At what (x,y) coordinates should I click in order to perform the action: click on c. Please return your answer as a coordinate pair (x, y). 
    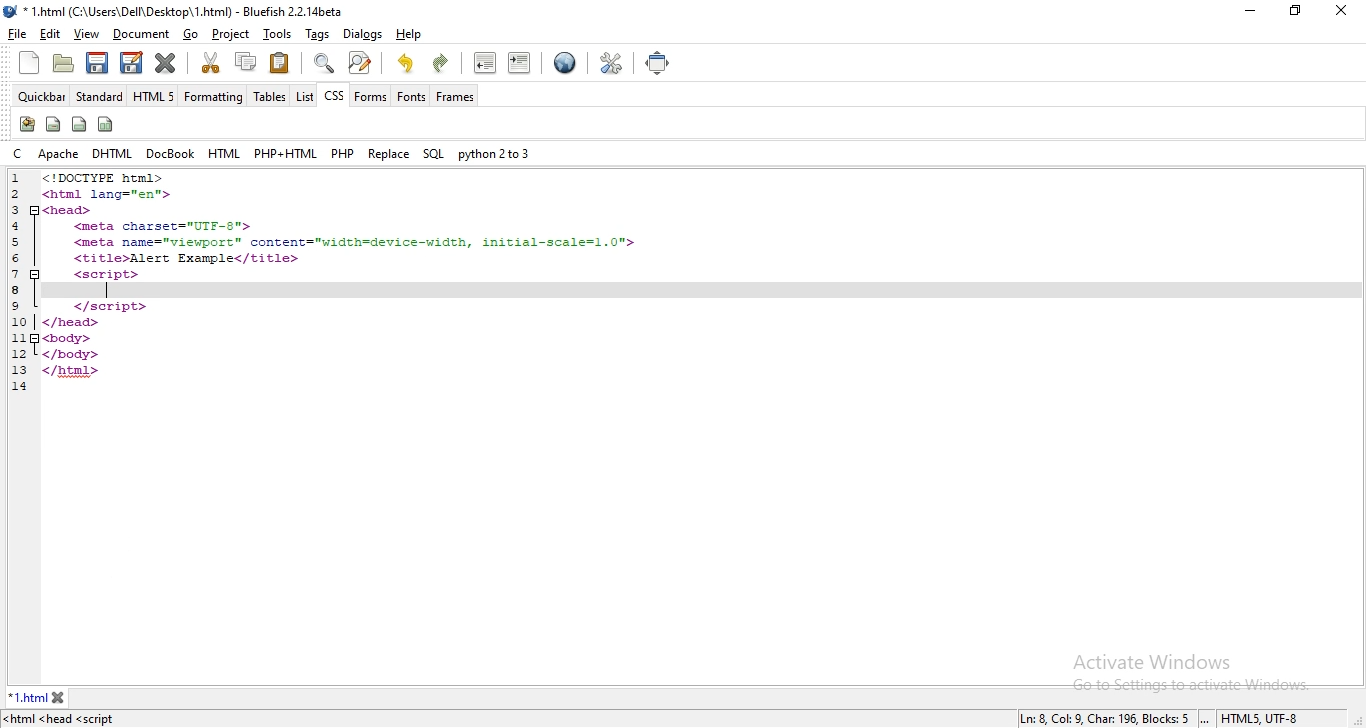
    Looking at the image, I should click on (16, 153).